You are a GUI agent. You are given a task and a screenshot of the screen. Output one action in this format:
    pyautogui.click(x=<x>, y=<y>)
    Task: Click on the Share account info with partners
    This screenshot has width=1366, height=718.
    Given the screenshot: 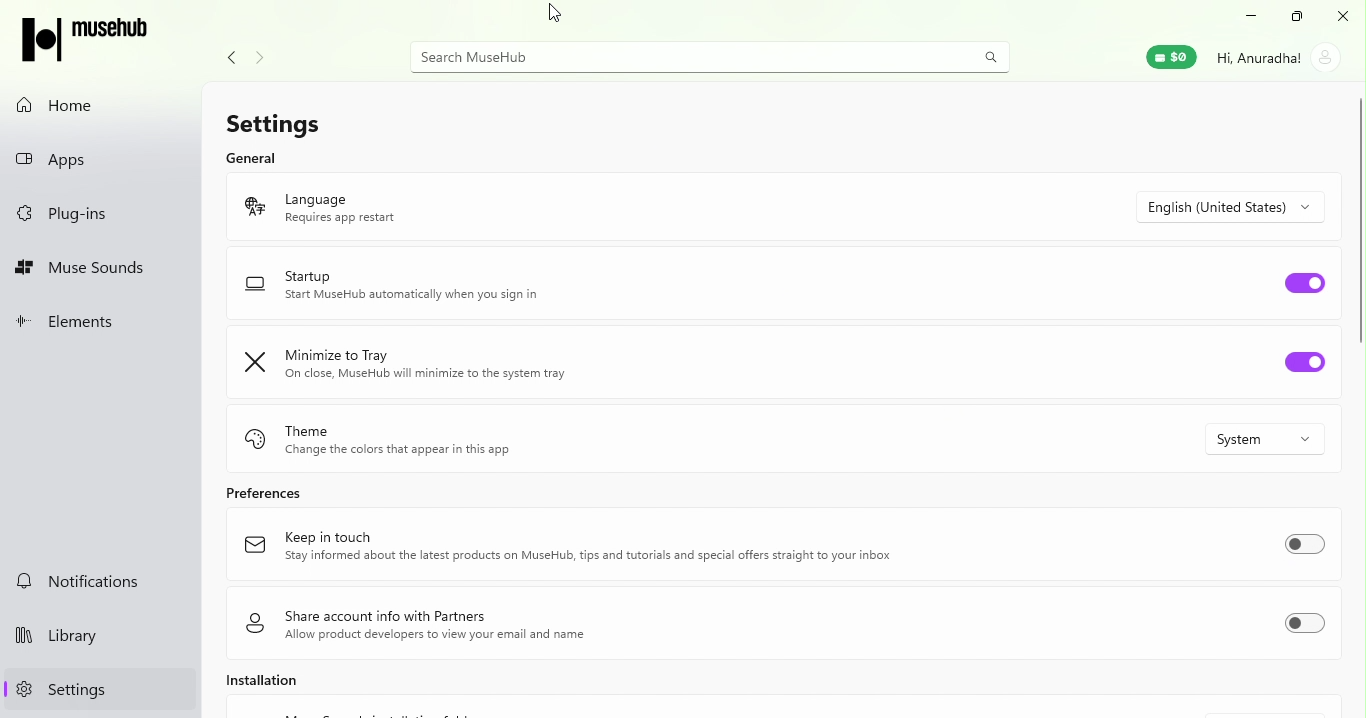 What is the action you would take?
    pyautogui.click(x=514, y=625)
    